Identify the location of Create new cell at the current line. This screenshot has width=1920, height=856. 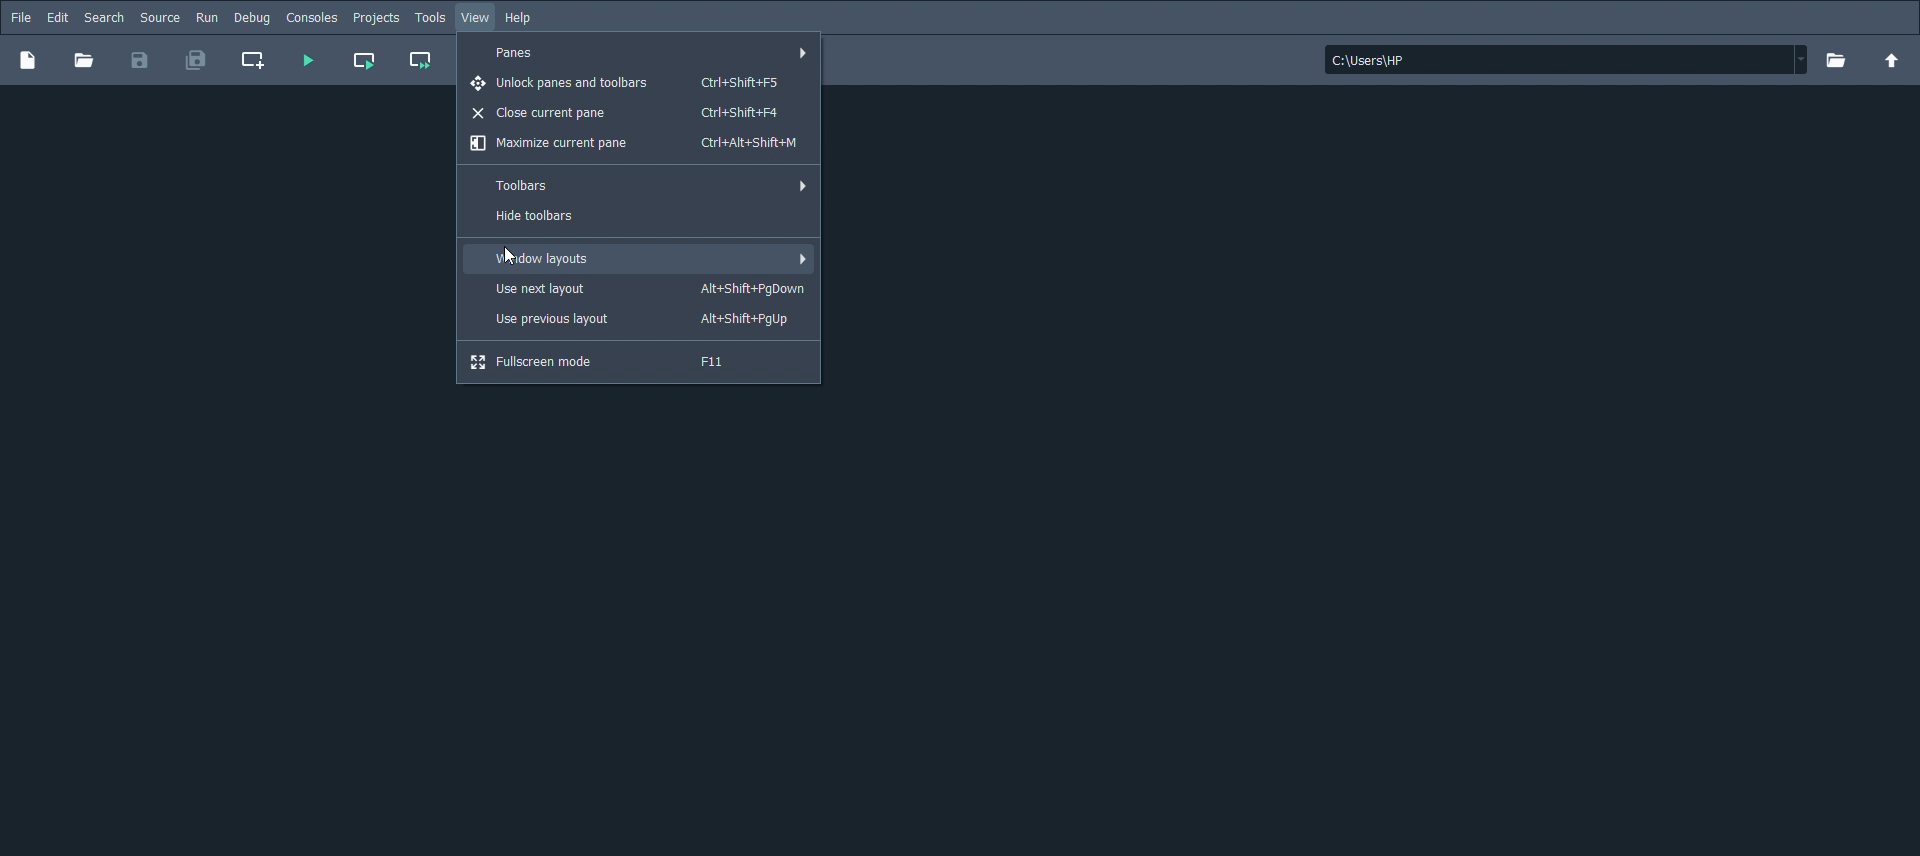
(254, 60).